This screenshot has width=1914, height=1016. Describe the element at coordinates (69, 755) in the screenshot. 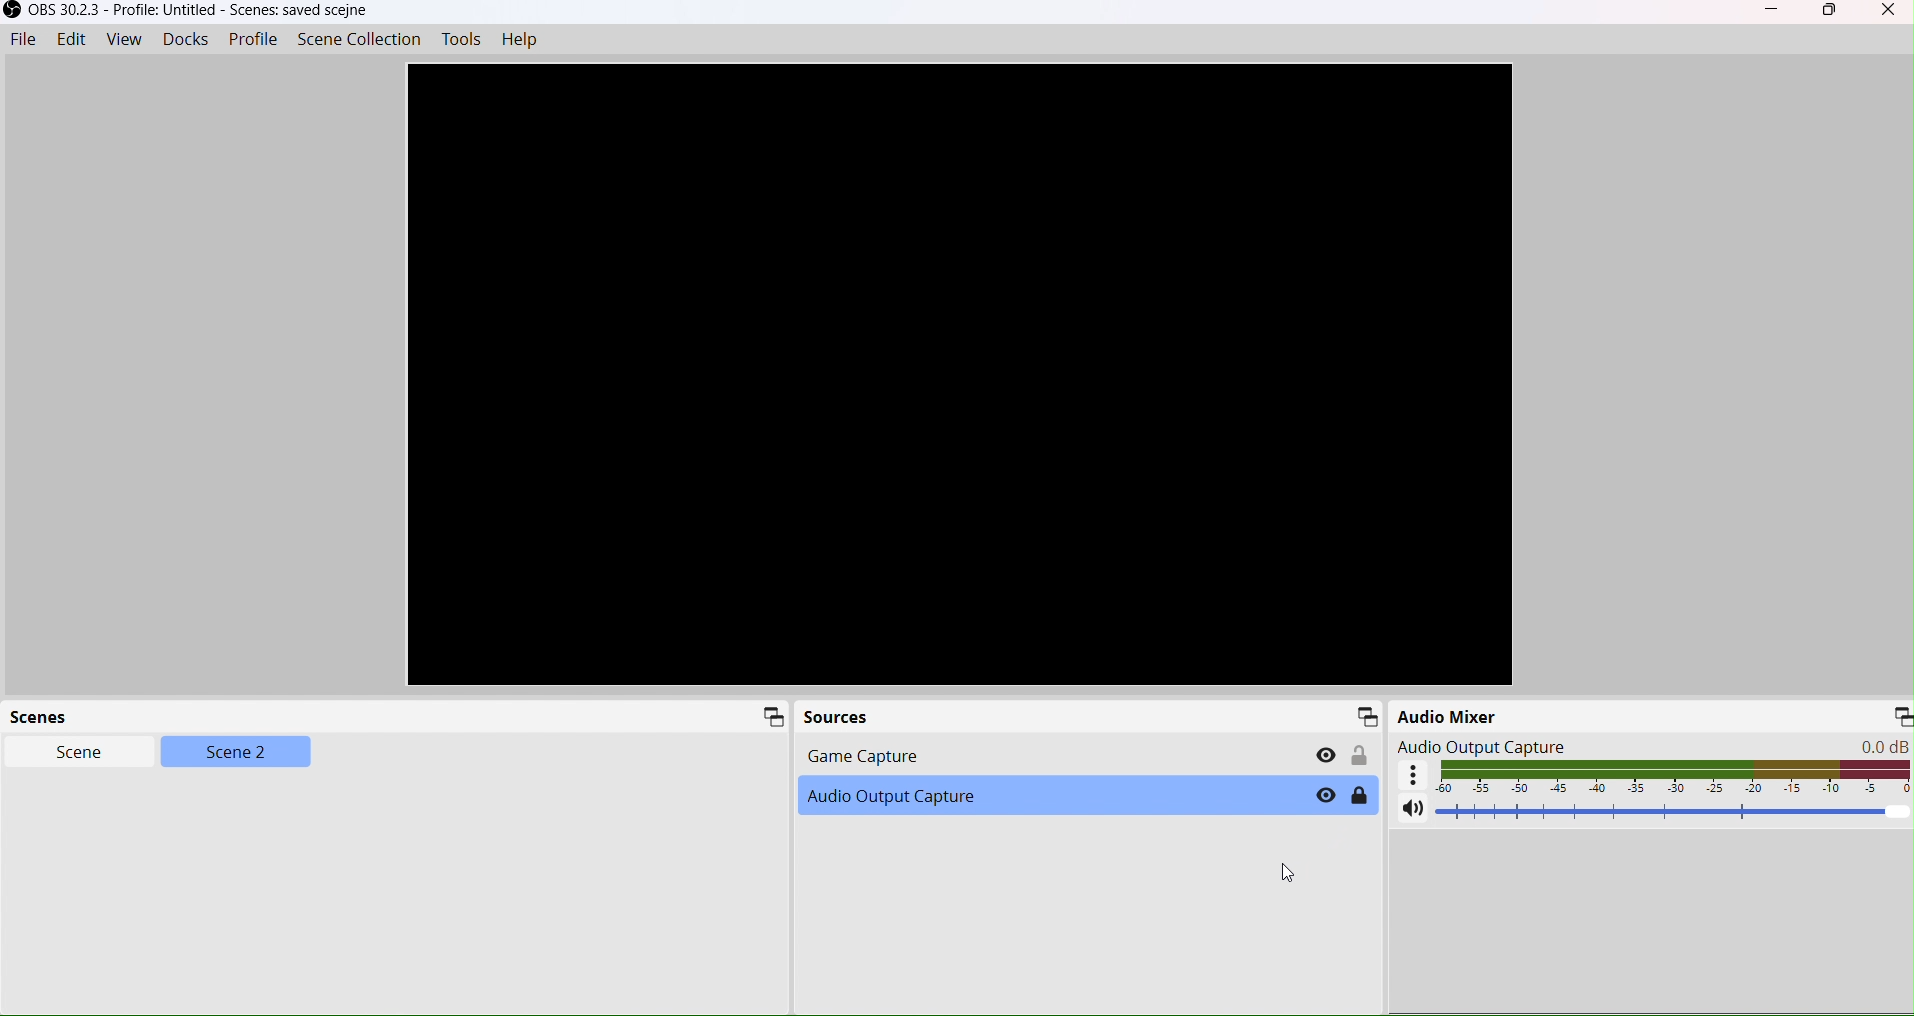

I see `Scene` at that location.